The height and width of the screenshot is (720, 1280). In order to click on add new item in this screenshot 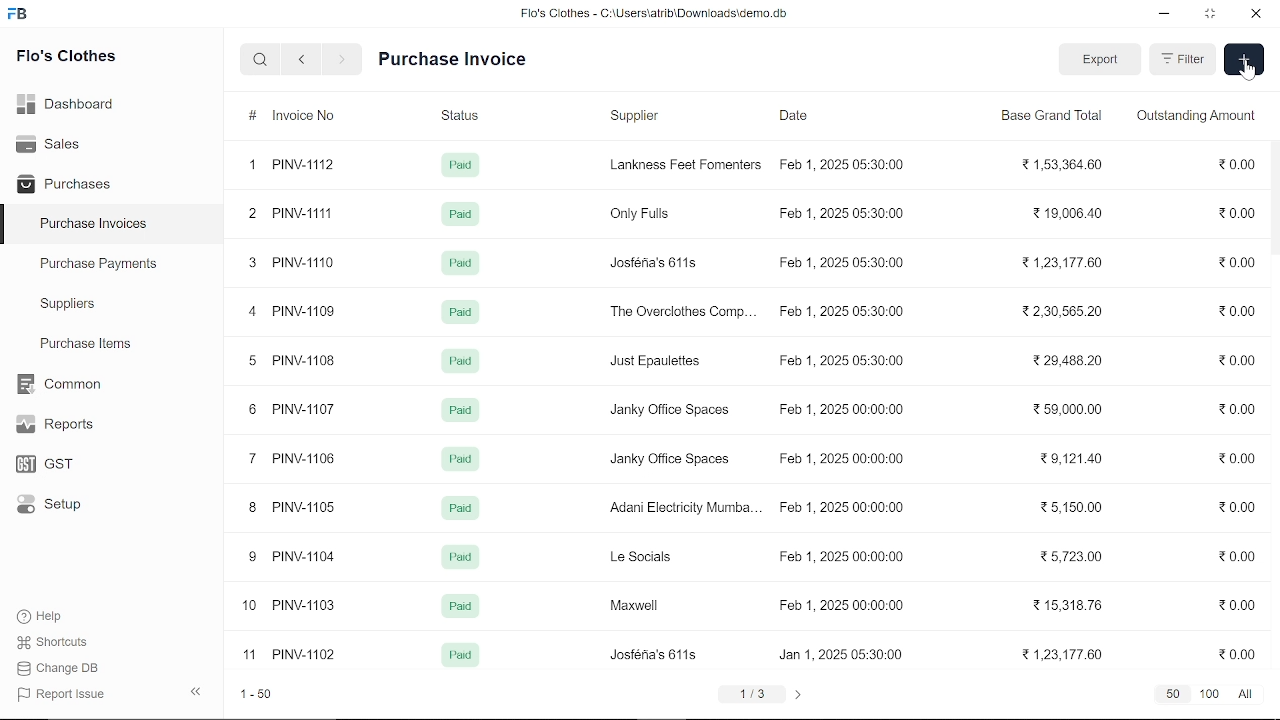, I will do `click(1244, 59)`.